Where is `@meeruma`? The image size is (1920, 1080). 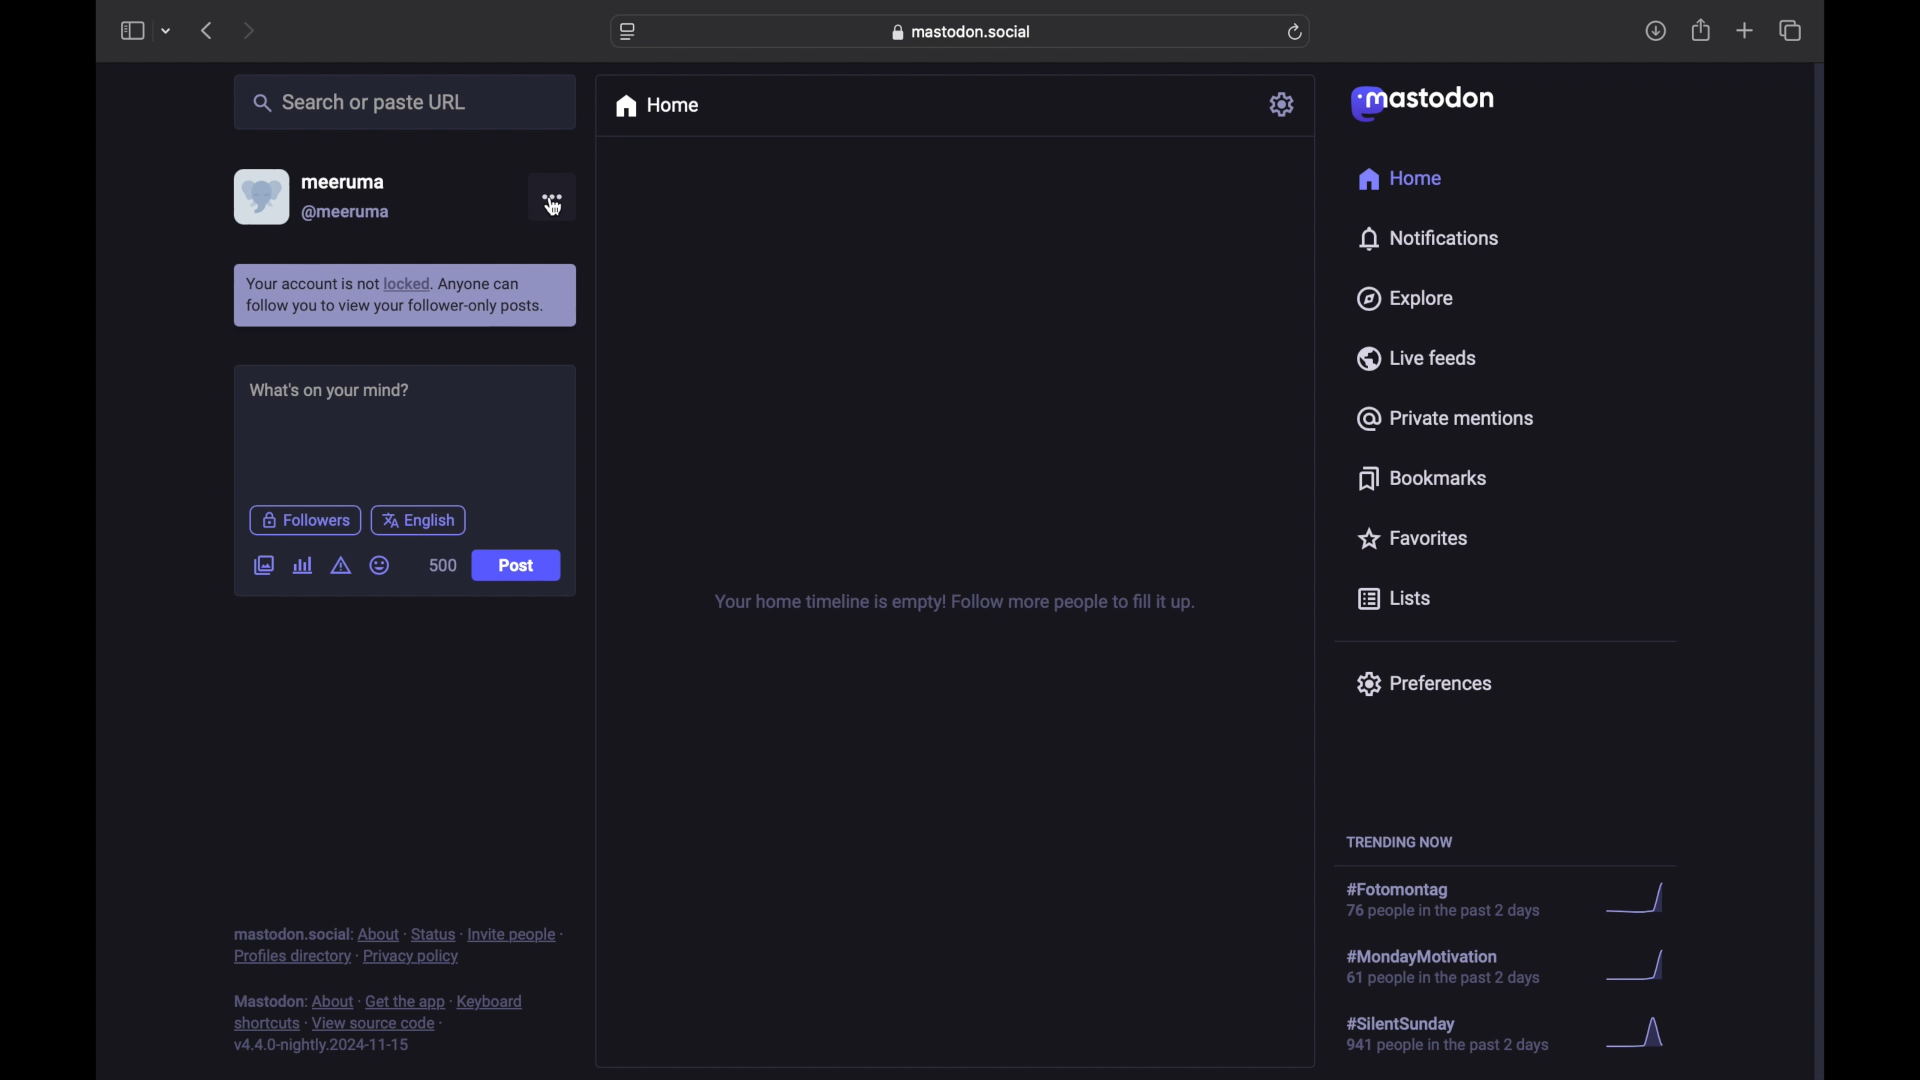
@meeruma is located at coordinates (347, 213).